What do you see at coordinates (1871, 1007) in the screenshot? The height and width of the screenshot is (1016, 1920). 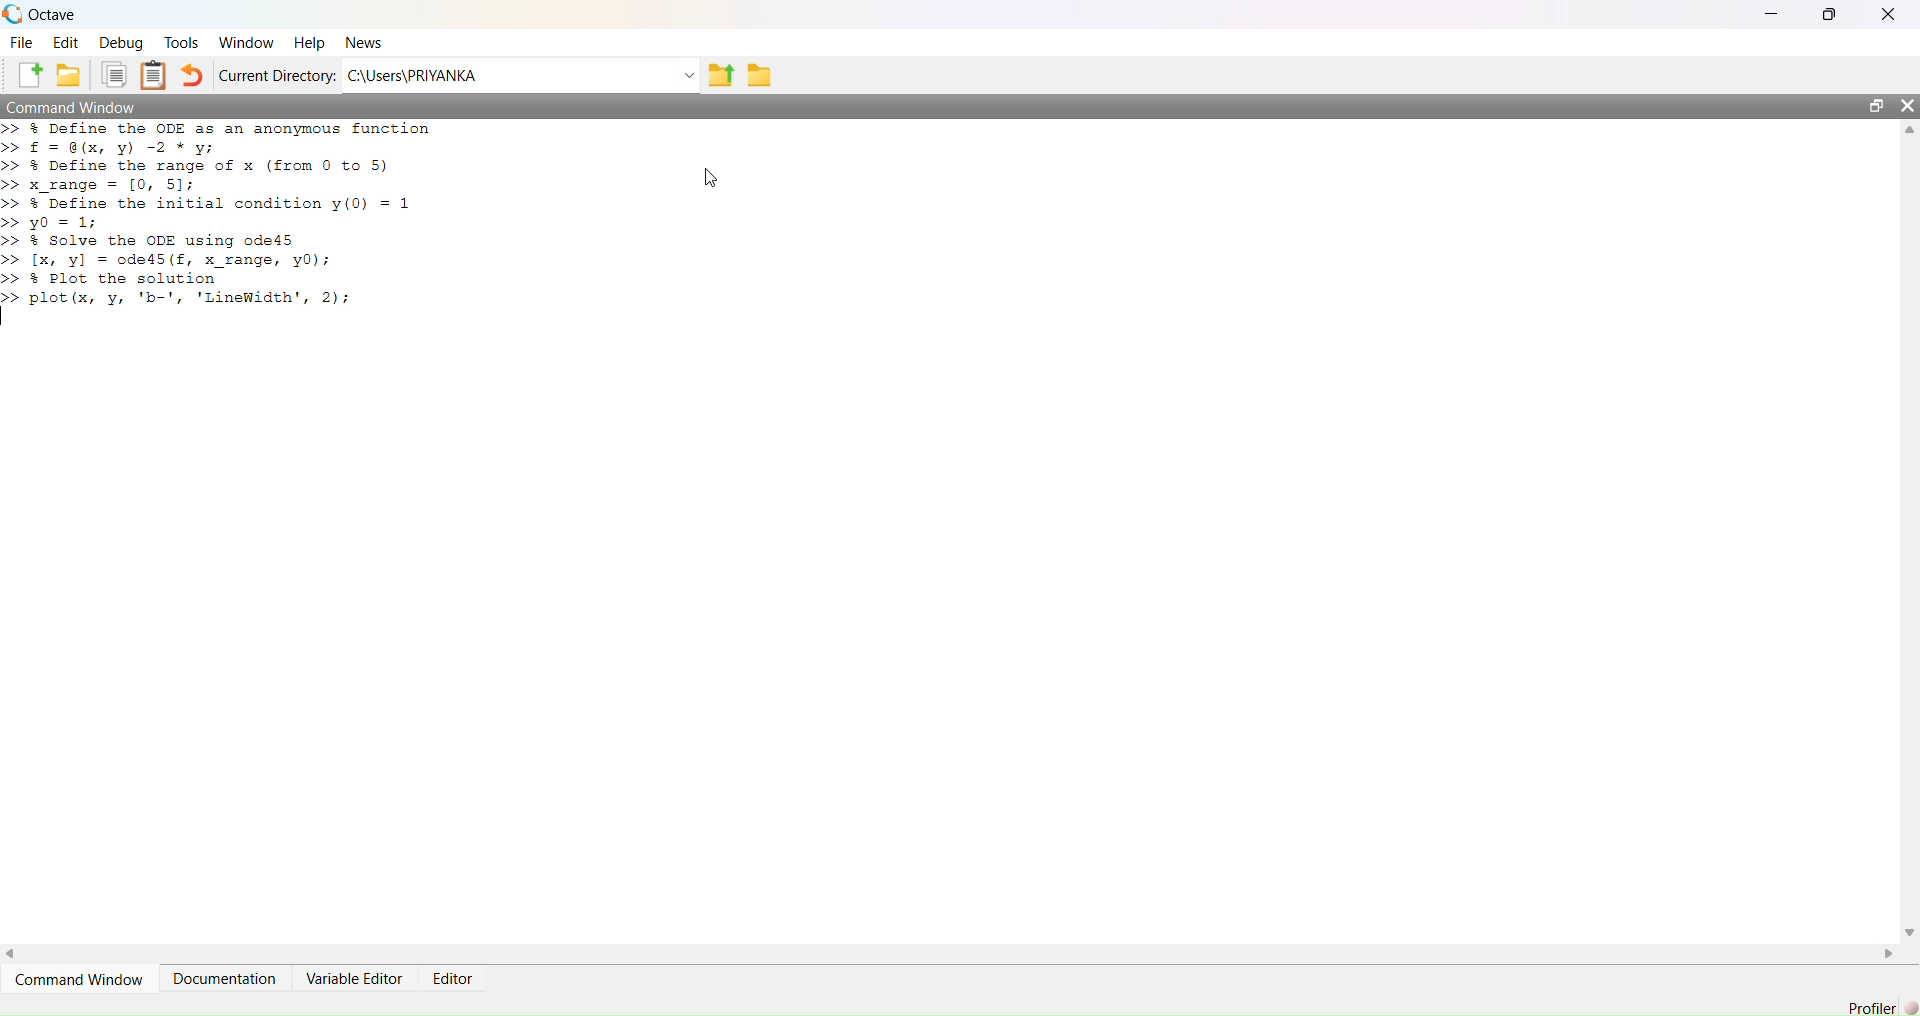 I see `Profiler` at bounding box center [1871, 1007].